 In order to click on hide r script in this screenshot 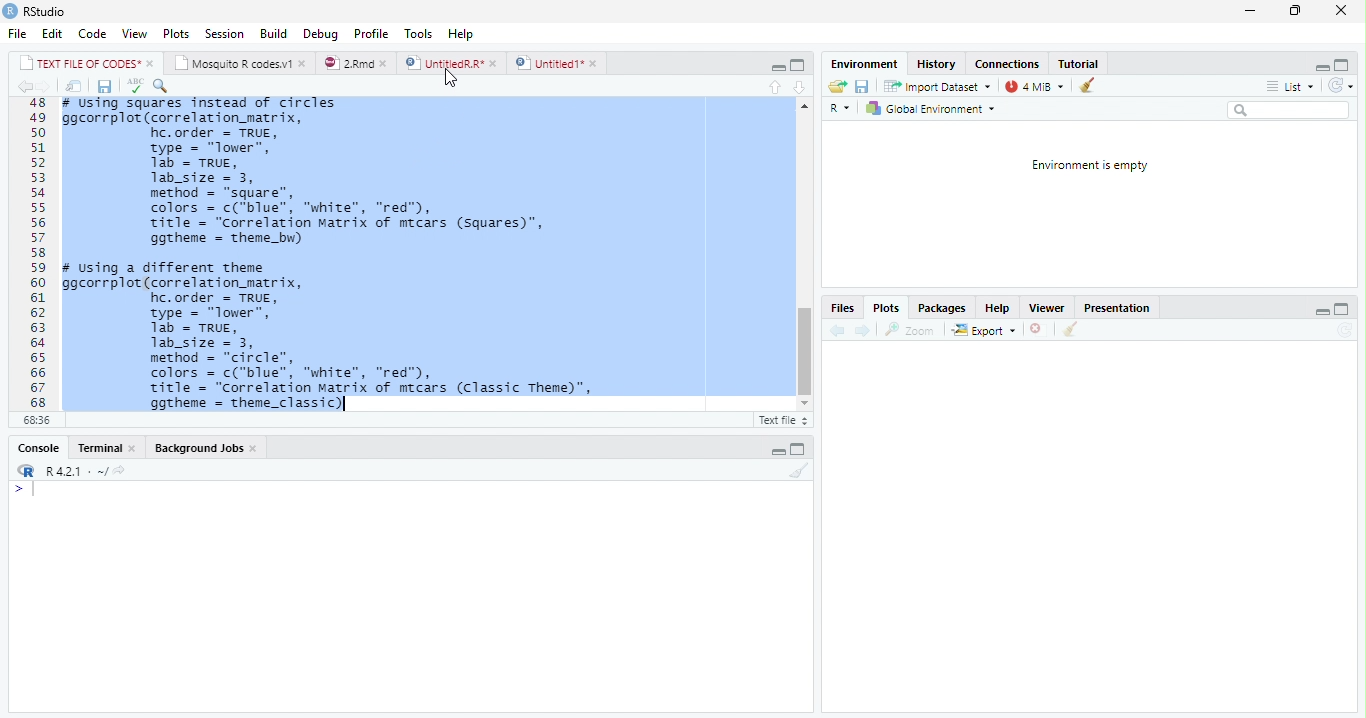, I will do `click(1321, 66)`.